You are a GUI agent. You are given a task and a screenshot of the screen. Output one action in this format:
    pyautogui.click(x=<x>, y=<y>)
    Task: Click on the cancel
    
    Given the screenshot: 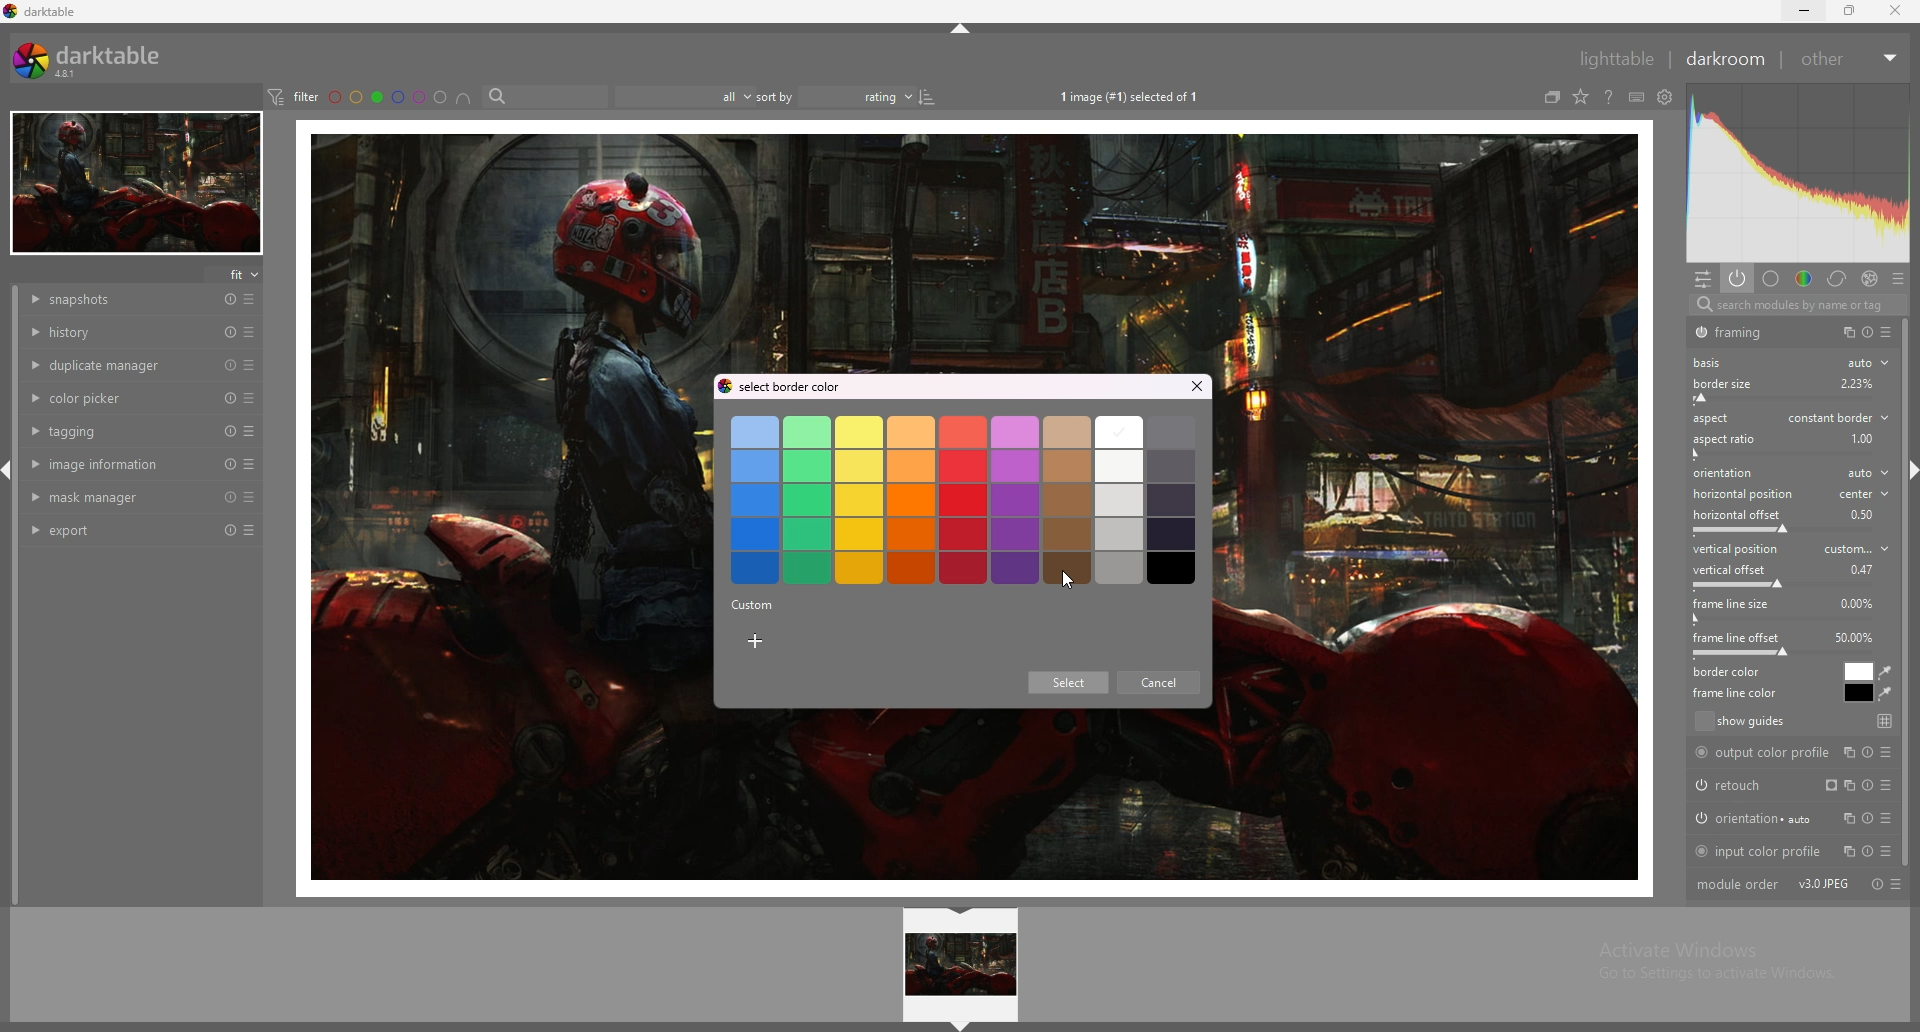 What is the action you would take?
    pyautogui.click(x=1160, y=686)
    